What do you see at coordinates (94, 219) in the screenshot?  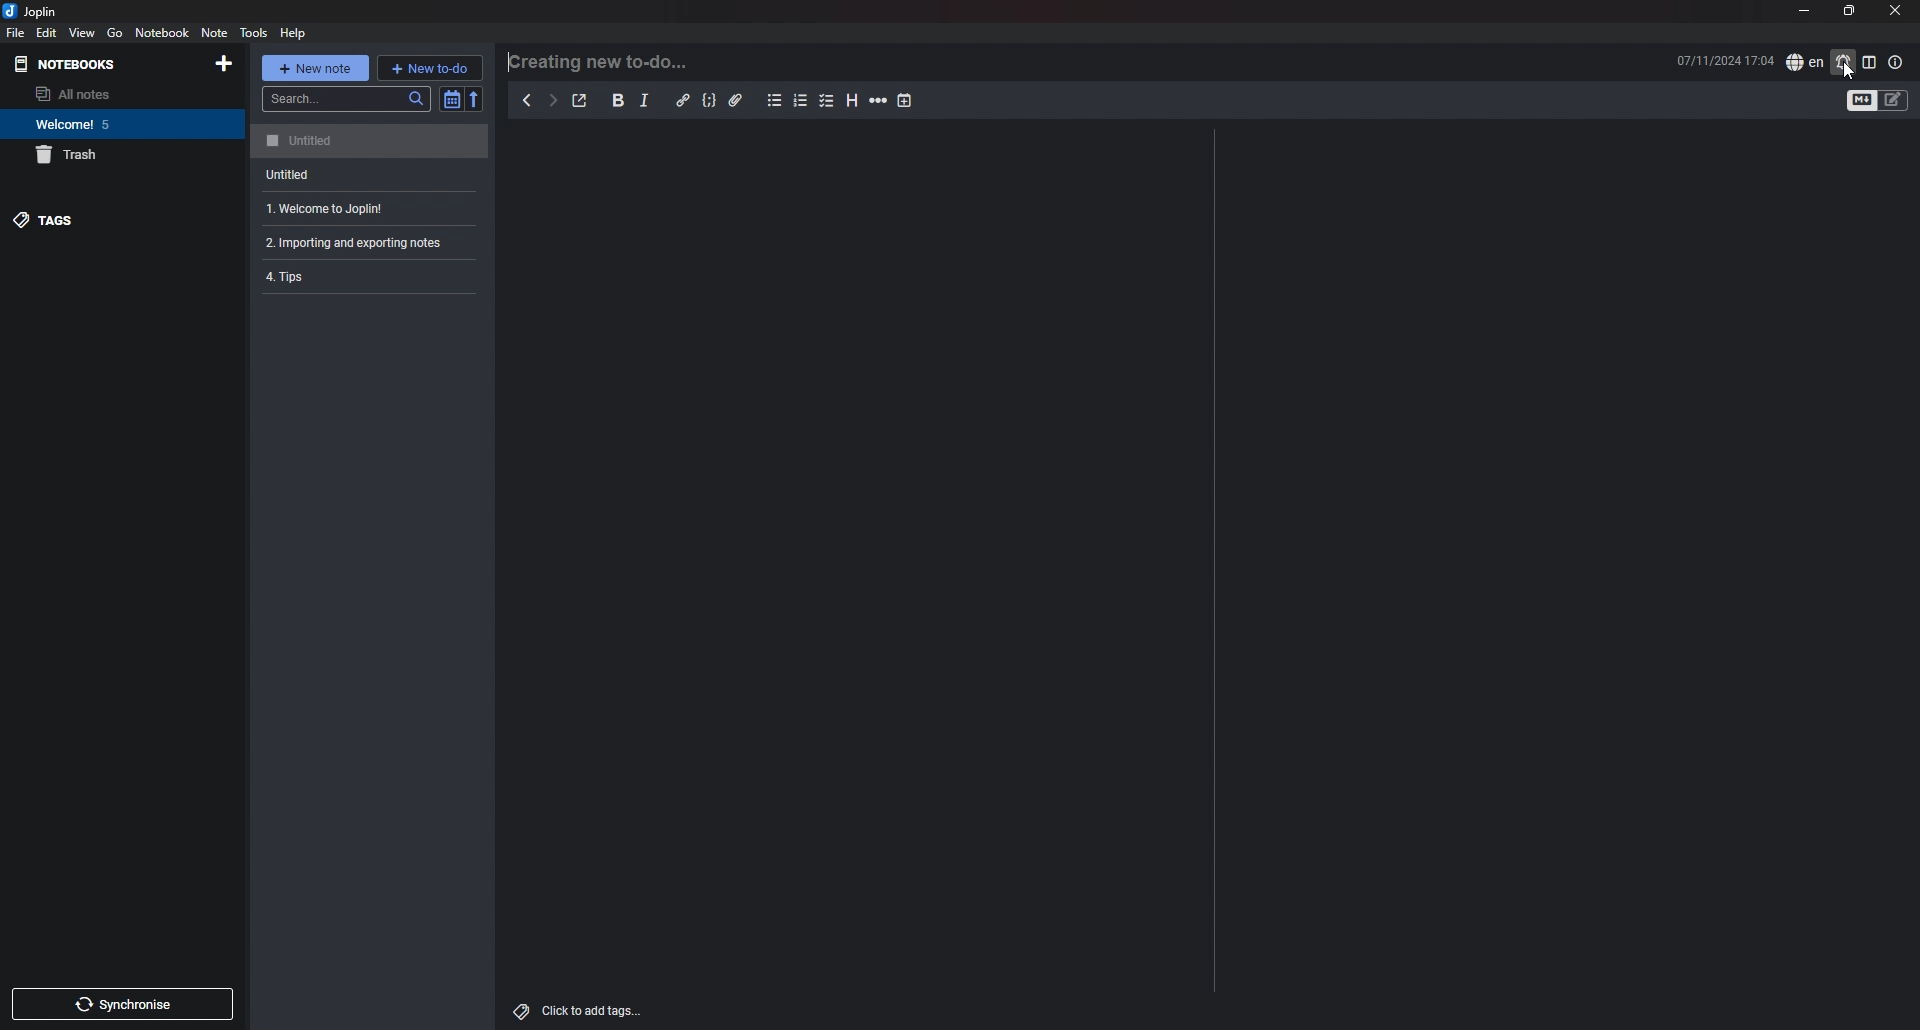 I see `tags` at bounding box center [94, 219].